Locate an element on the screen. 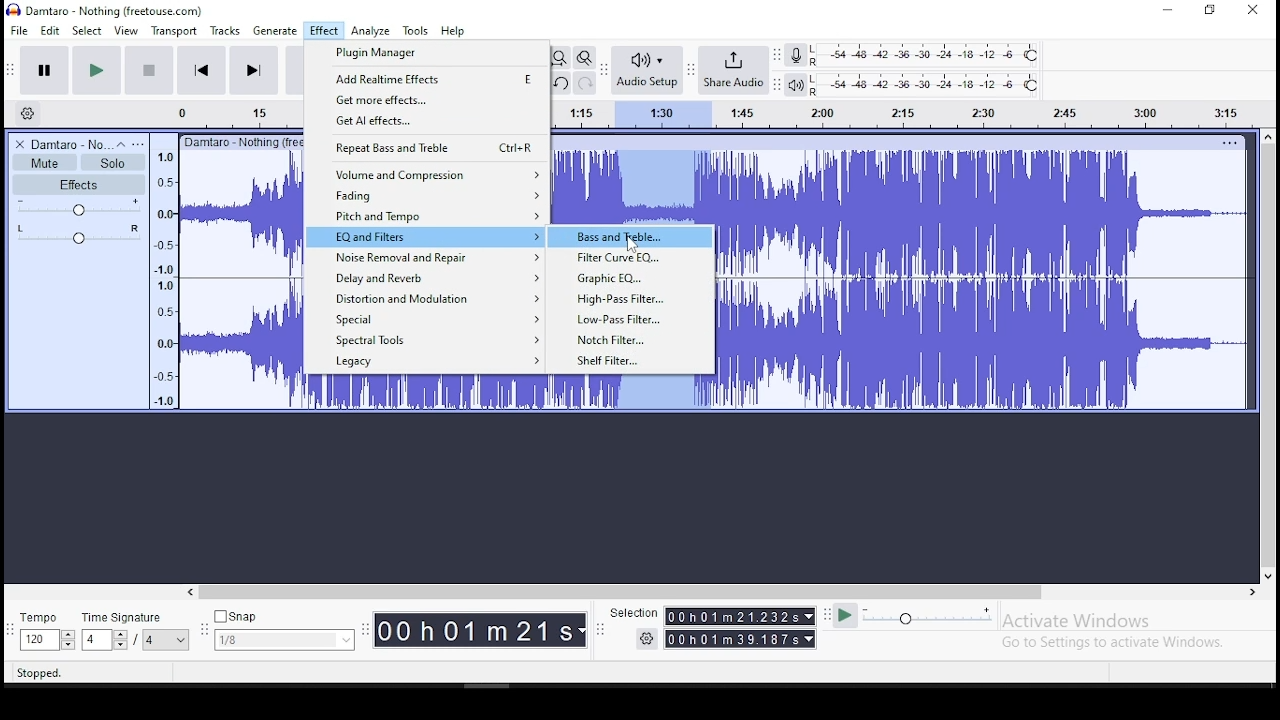 This screenshot has width=1280, height=720. horizontal scroll bar is located at coordinates (720, 592).